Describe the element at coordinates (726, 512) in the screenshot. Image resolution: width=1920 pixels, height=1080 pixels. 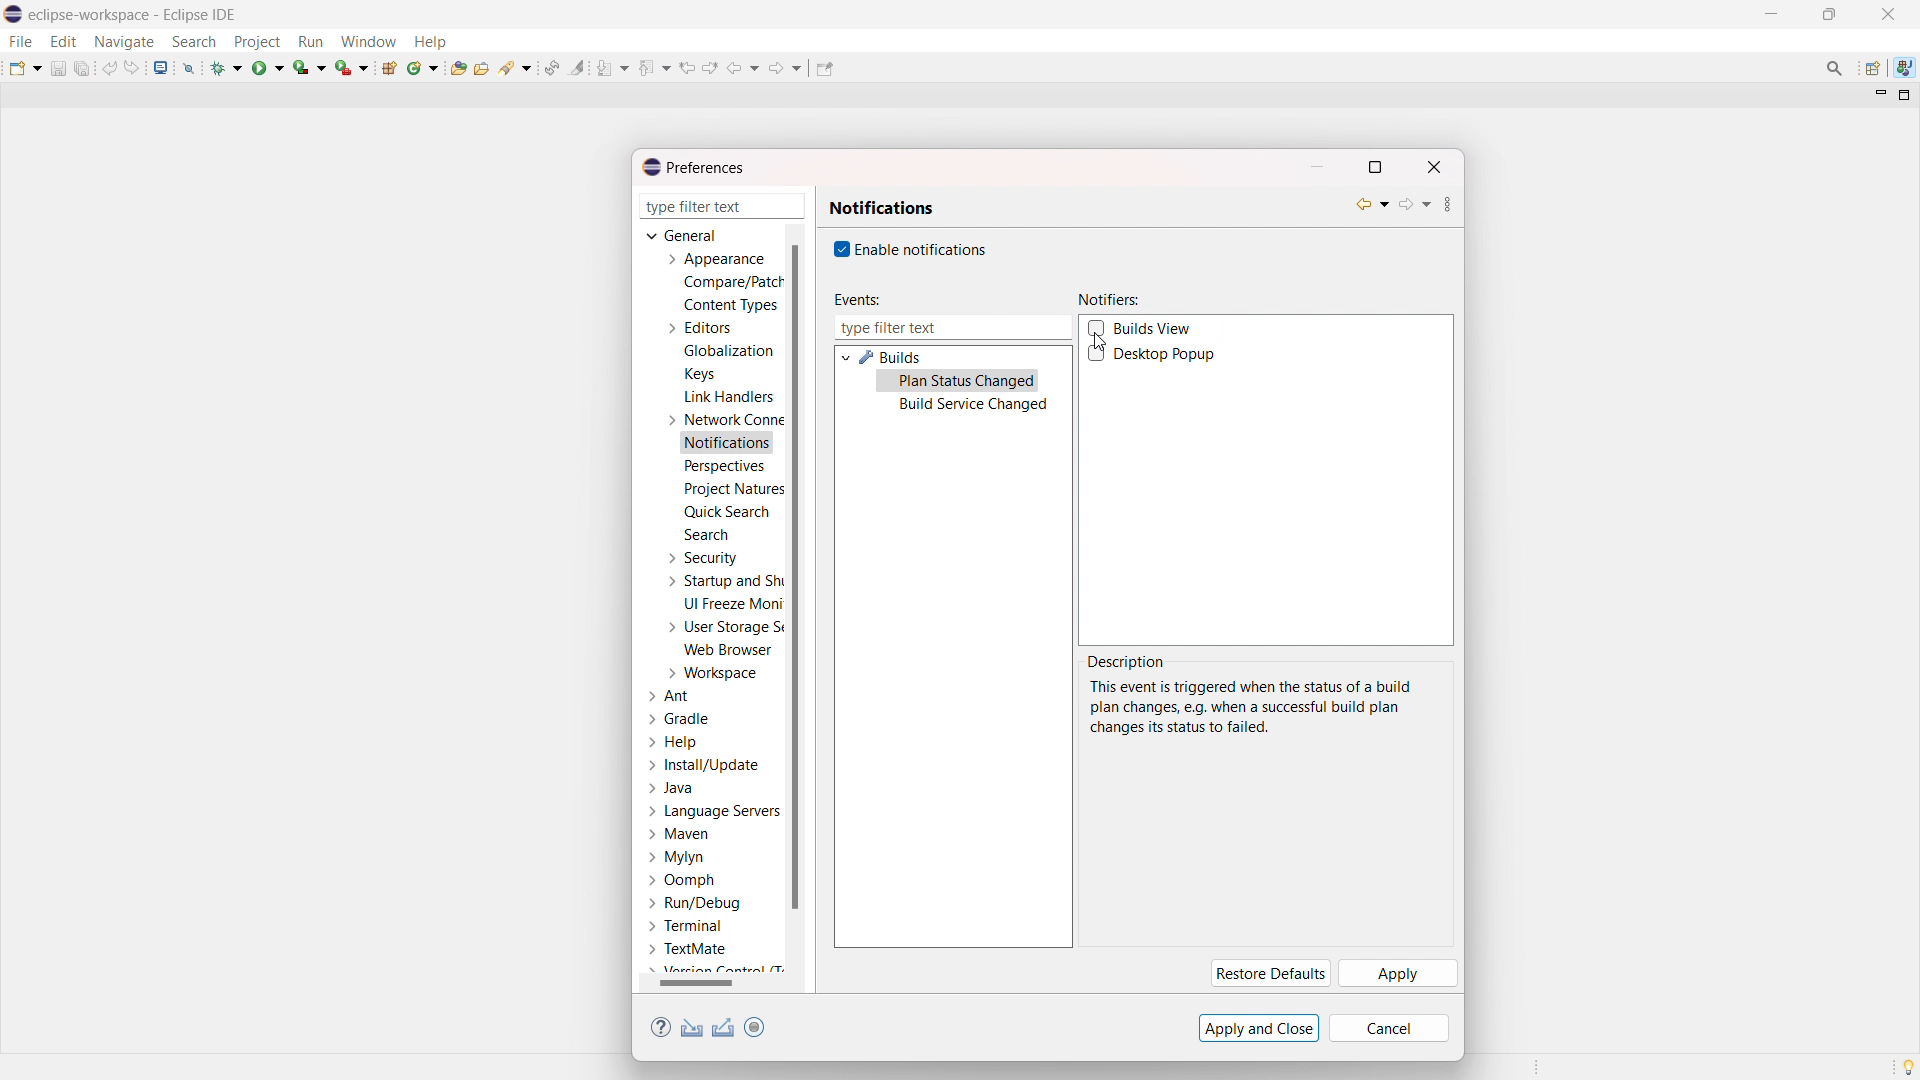
I see `quick search` at that location.